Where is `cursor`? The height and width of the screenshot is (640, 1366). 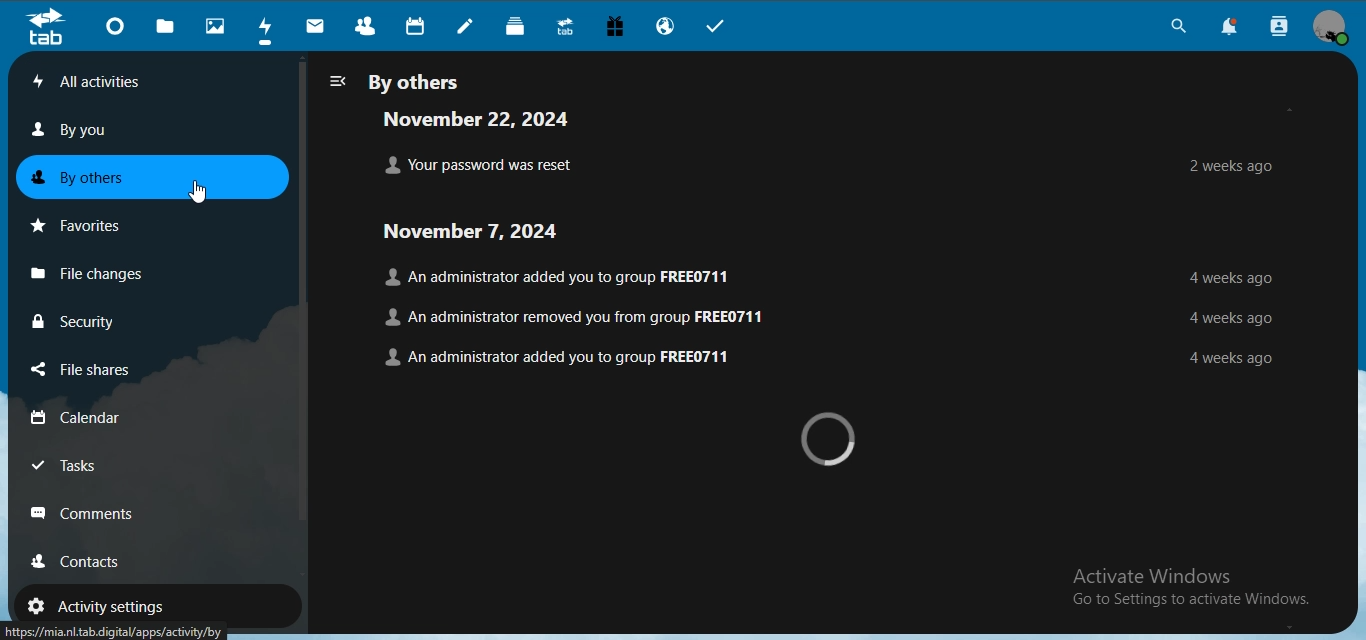 cursor is located at coordinates (194, 189).